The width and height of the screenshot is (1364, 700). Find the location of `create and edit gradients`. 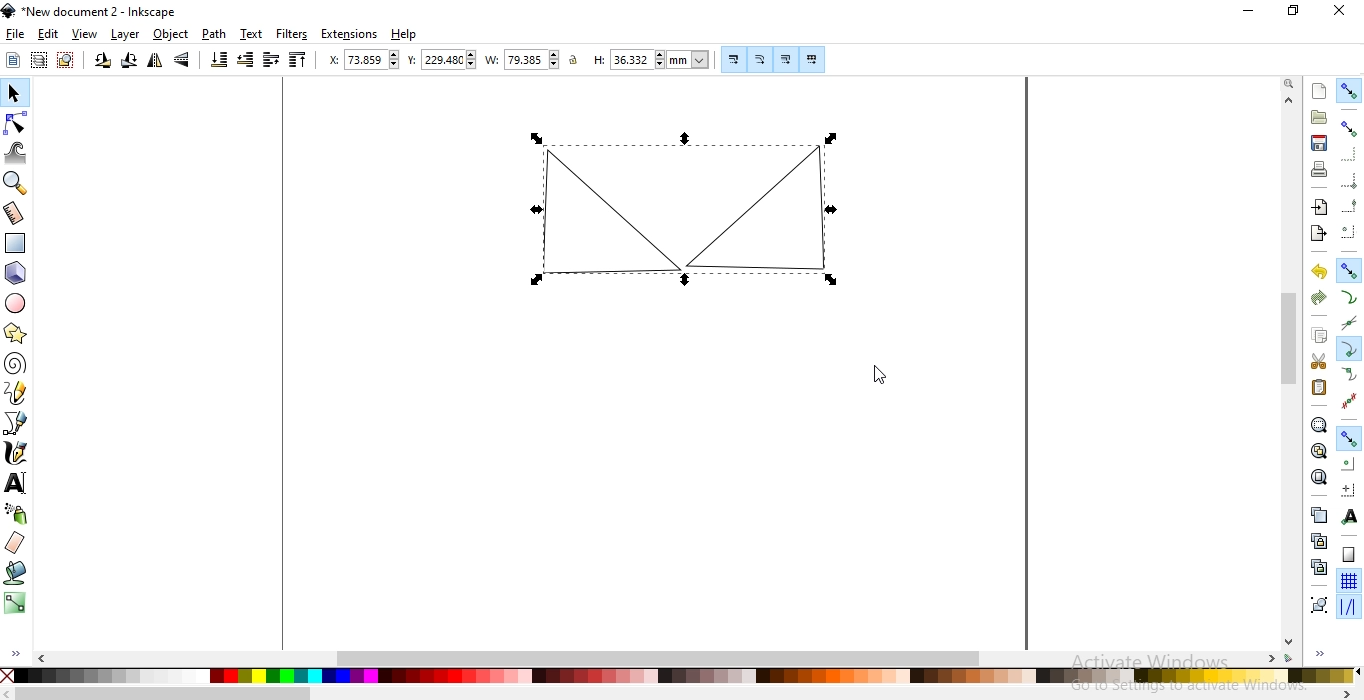

create and edit gradients is located at coordinates (15, 604).